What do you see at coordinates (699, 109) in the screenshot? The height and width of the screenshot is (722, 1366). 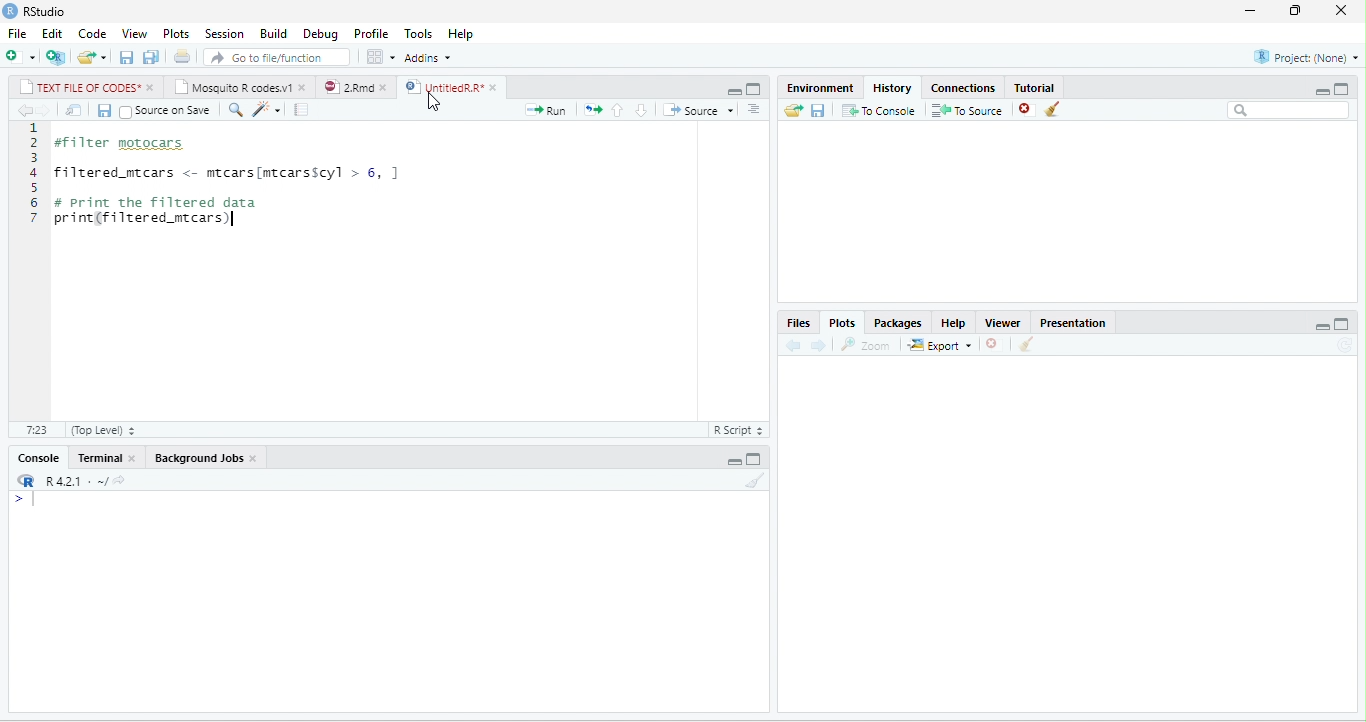 I see `Source` at bounding box center [699, 109].